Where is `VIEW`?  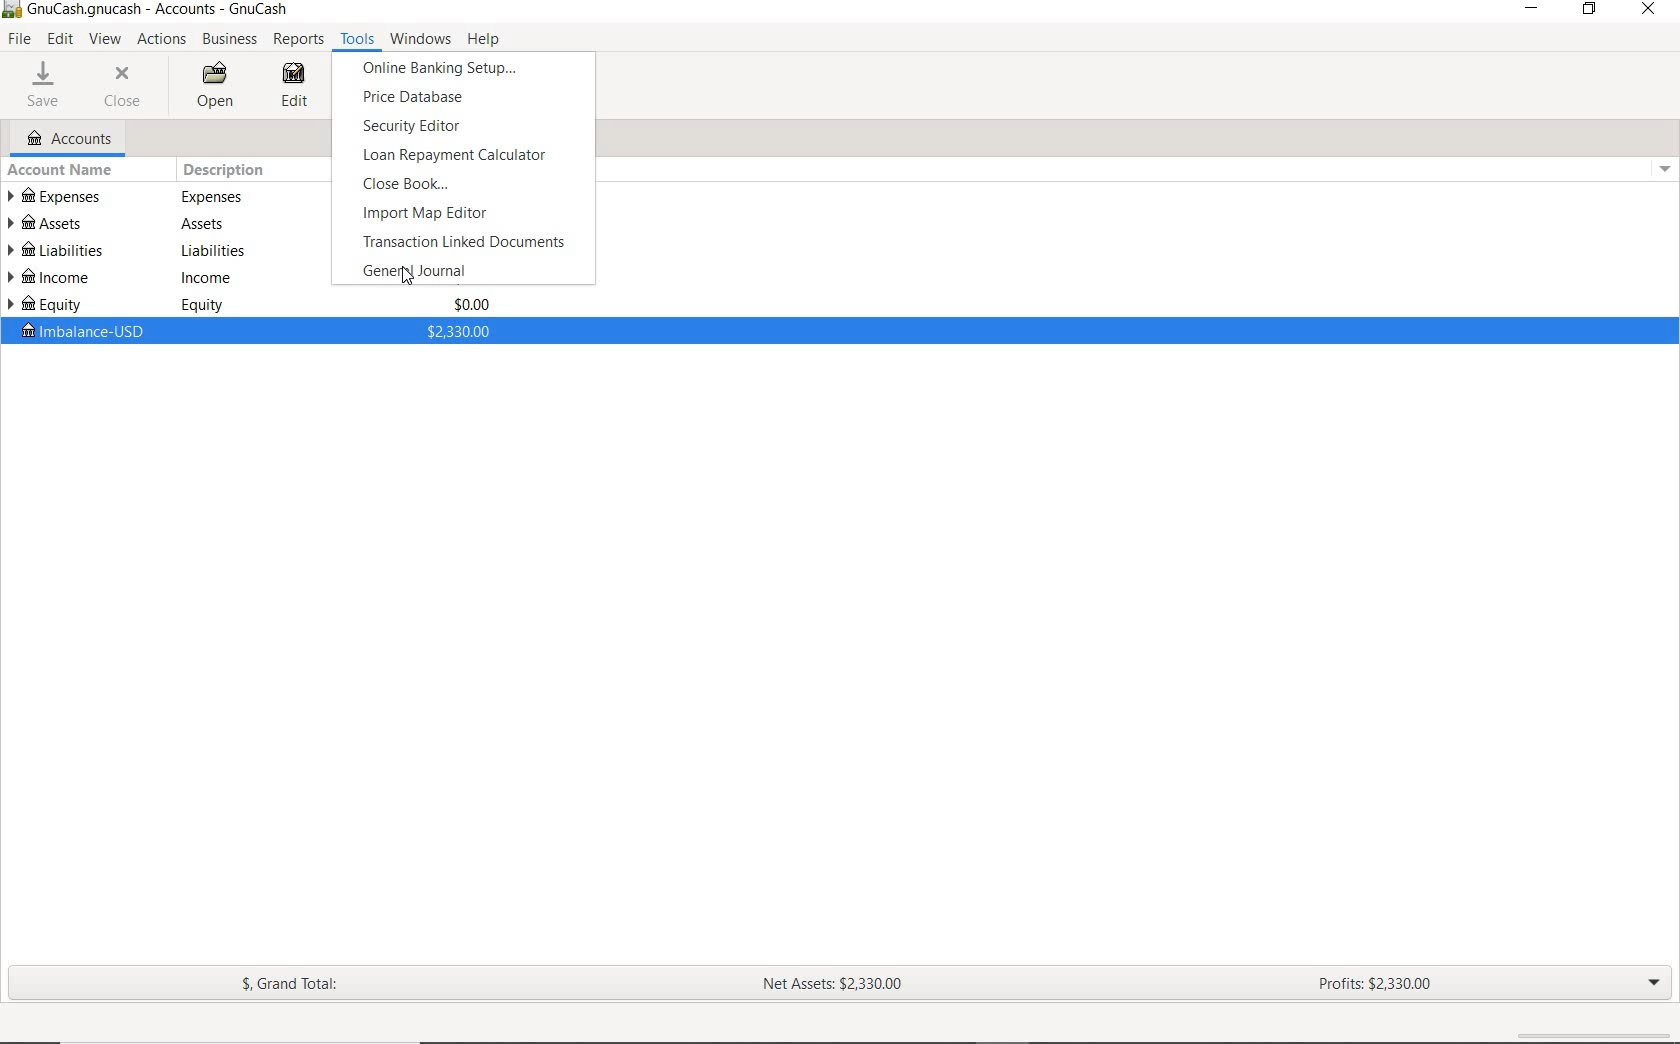 VIEW is located at coordinates (103, 40).